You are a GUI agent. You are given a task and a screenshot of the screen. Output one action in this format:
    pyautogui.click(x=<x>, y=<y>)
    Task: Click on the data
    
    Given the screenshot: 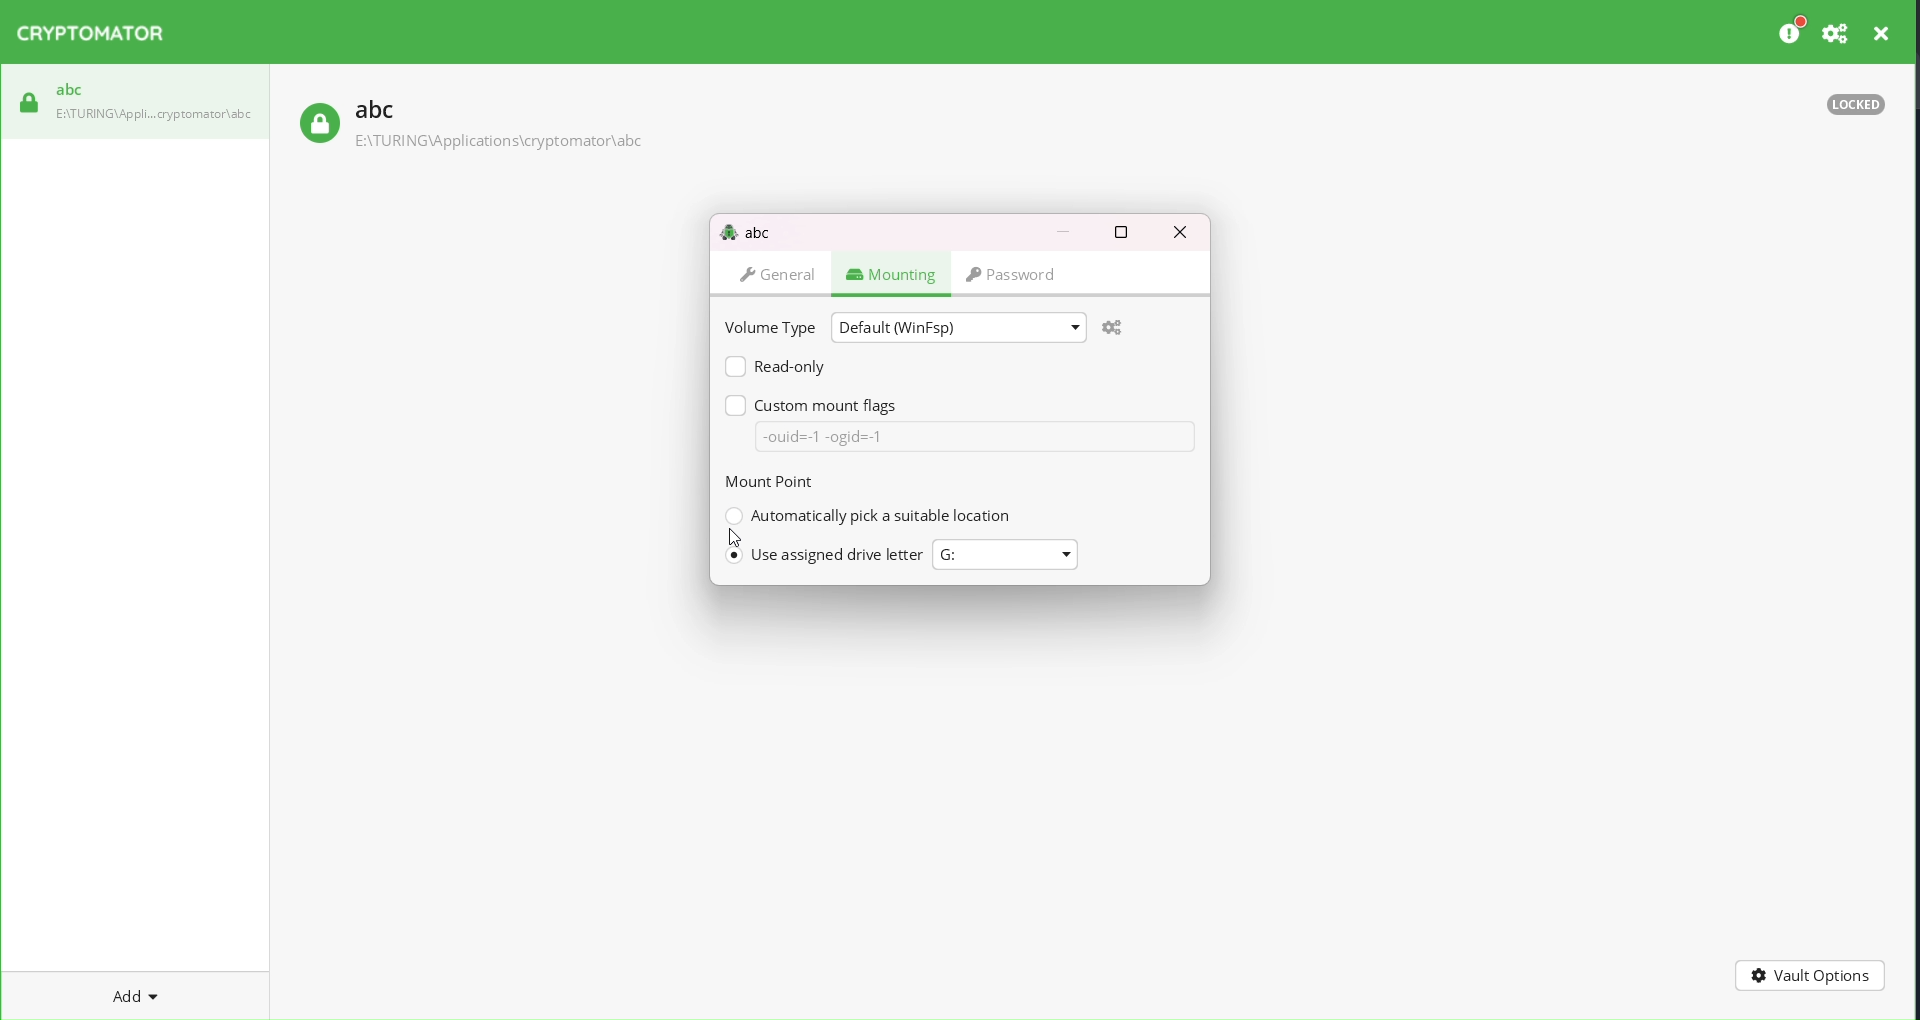 What is the action you would take?
    pyautogui.click(x=975, y=437)
    